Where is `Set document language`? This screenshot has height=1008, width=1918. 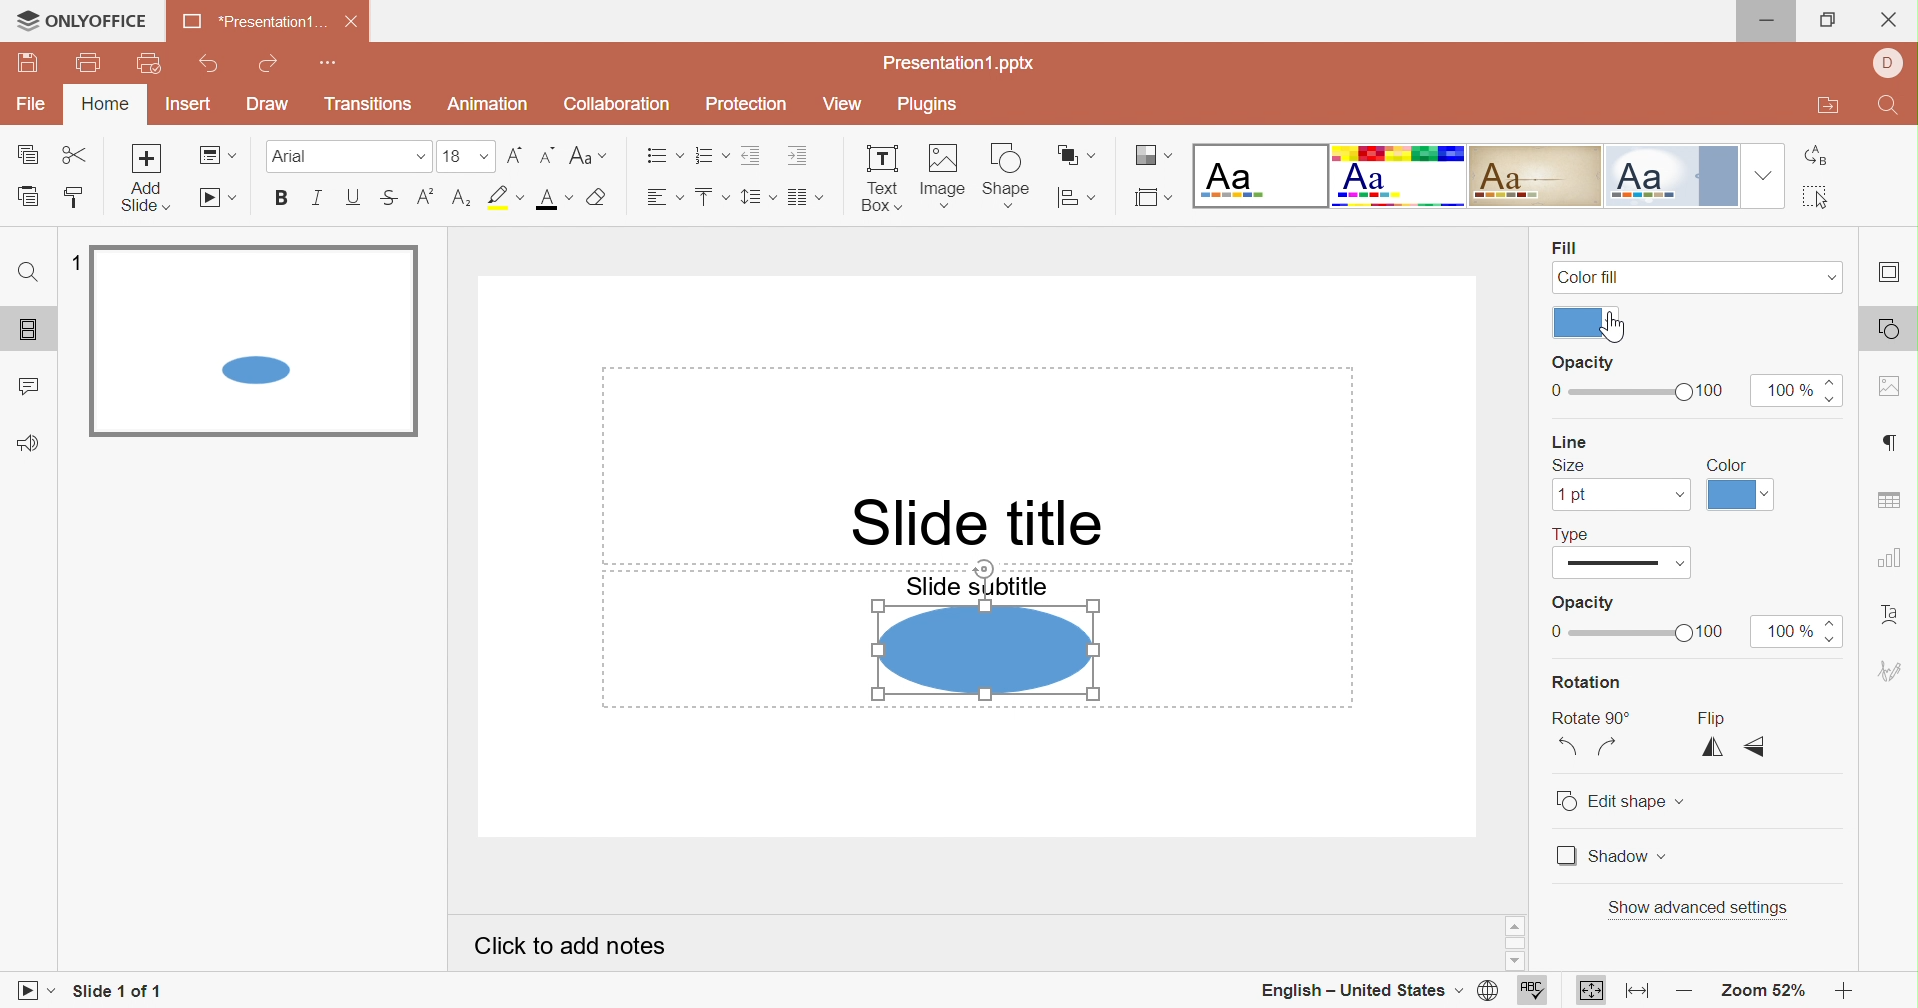
Set document language is located at coordinates (1489, 991).